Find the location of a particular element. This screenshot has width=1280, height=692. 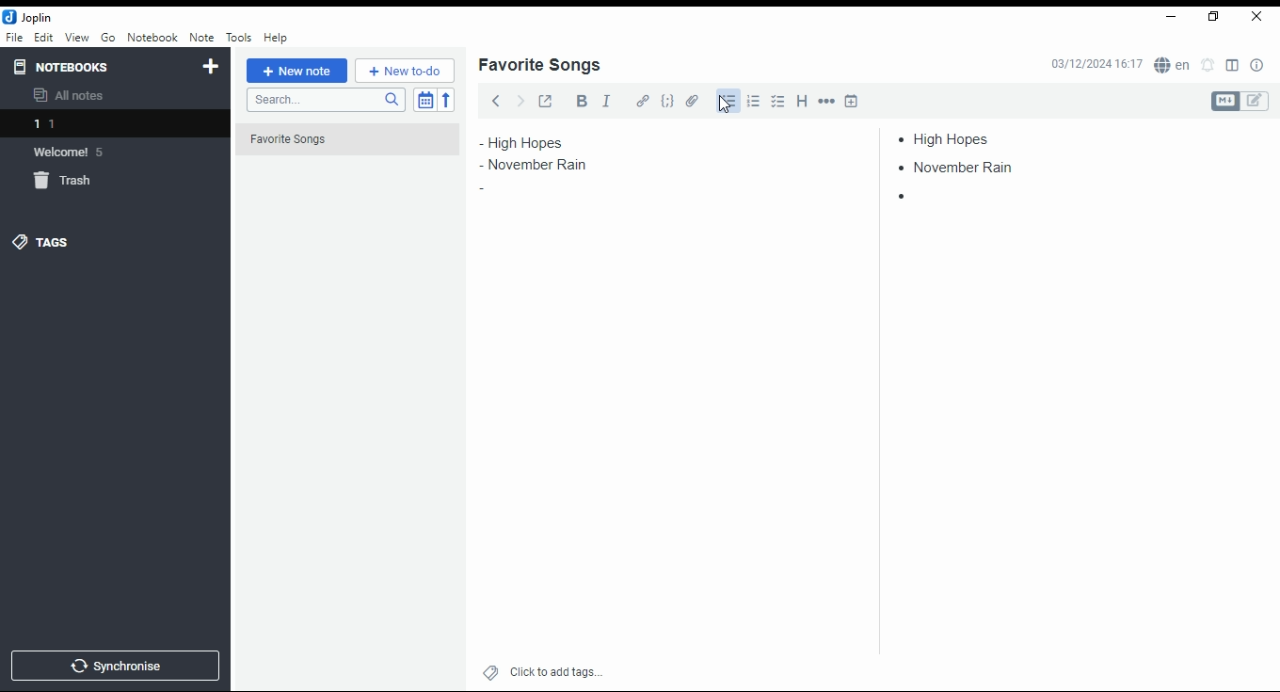

search is located at coordinates (325, 100).